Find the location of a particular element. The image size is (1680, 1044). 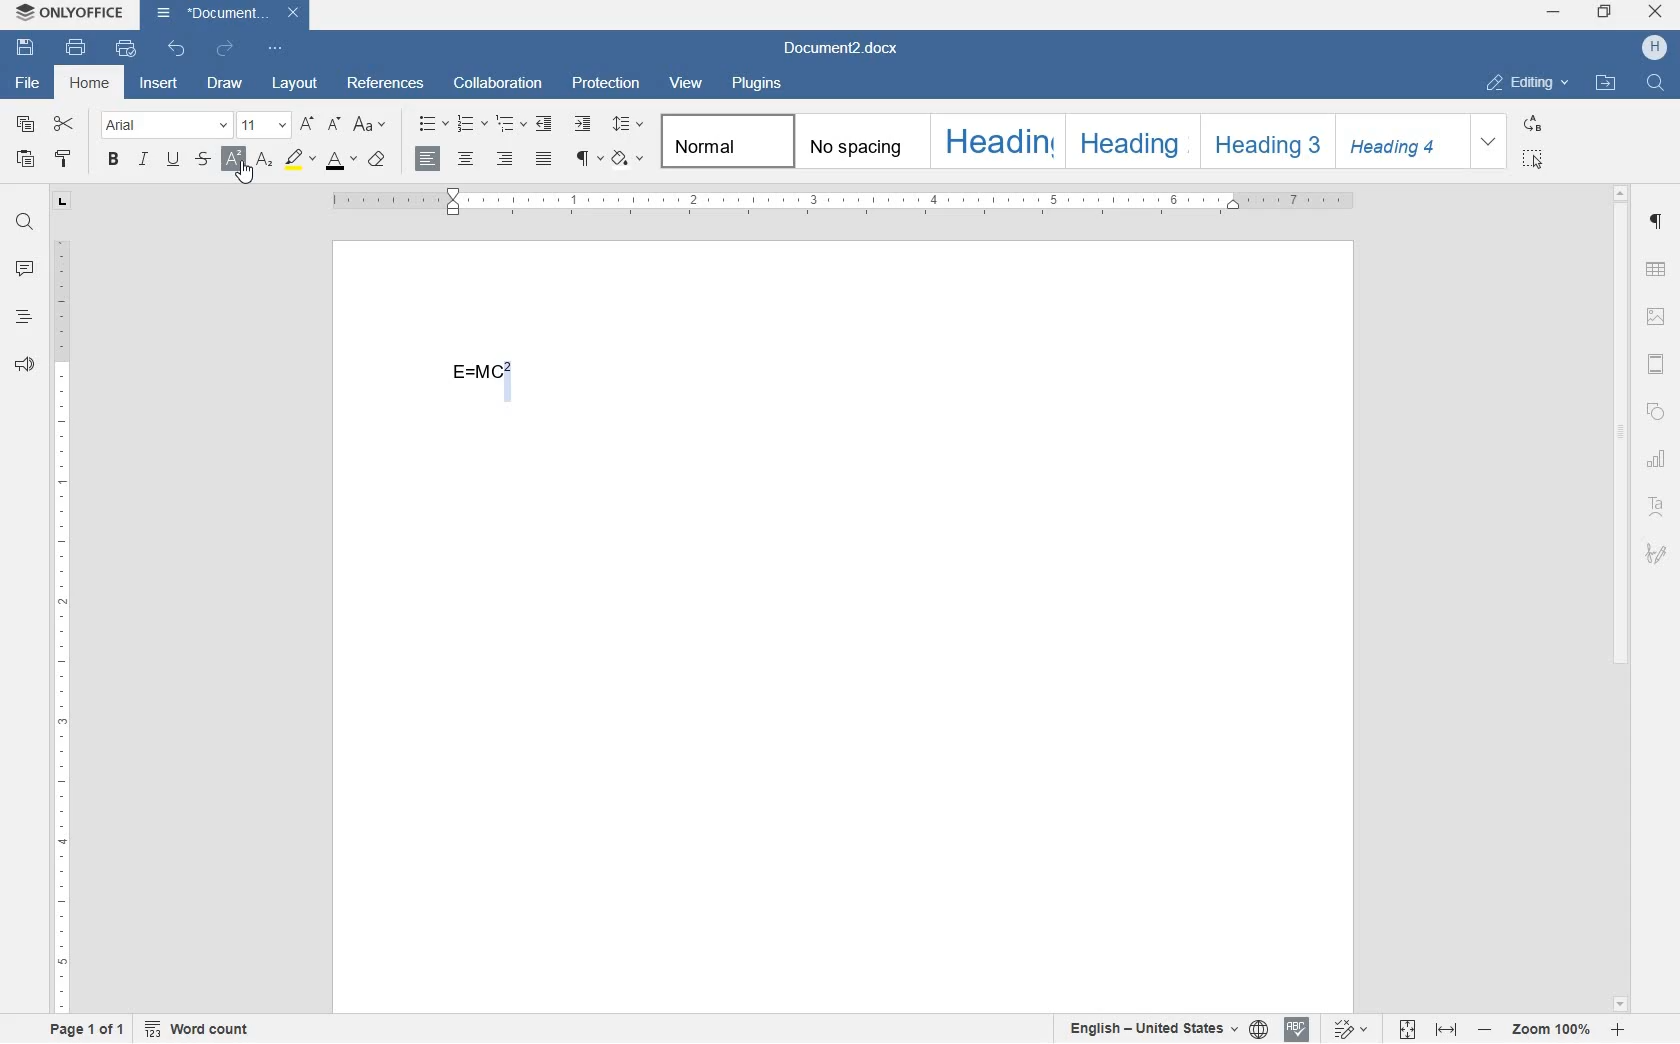

collaboration is located at coordinates (502, 83).